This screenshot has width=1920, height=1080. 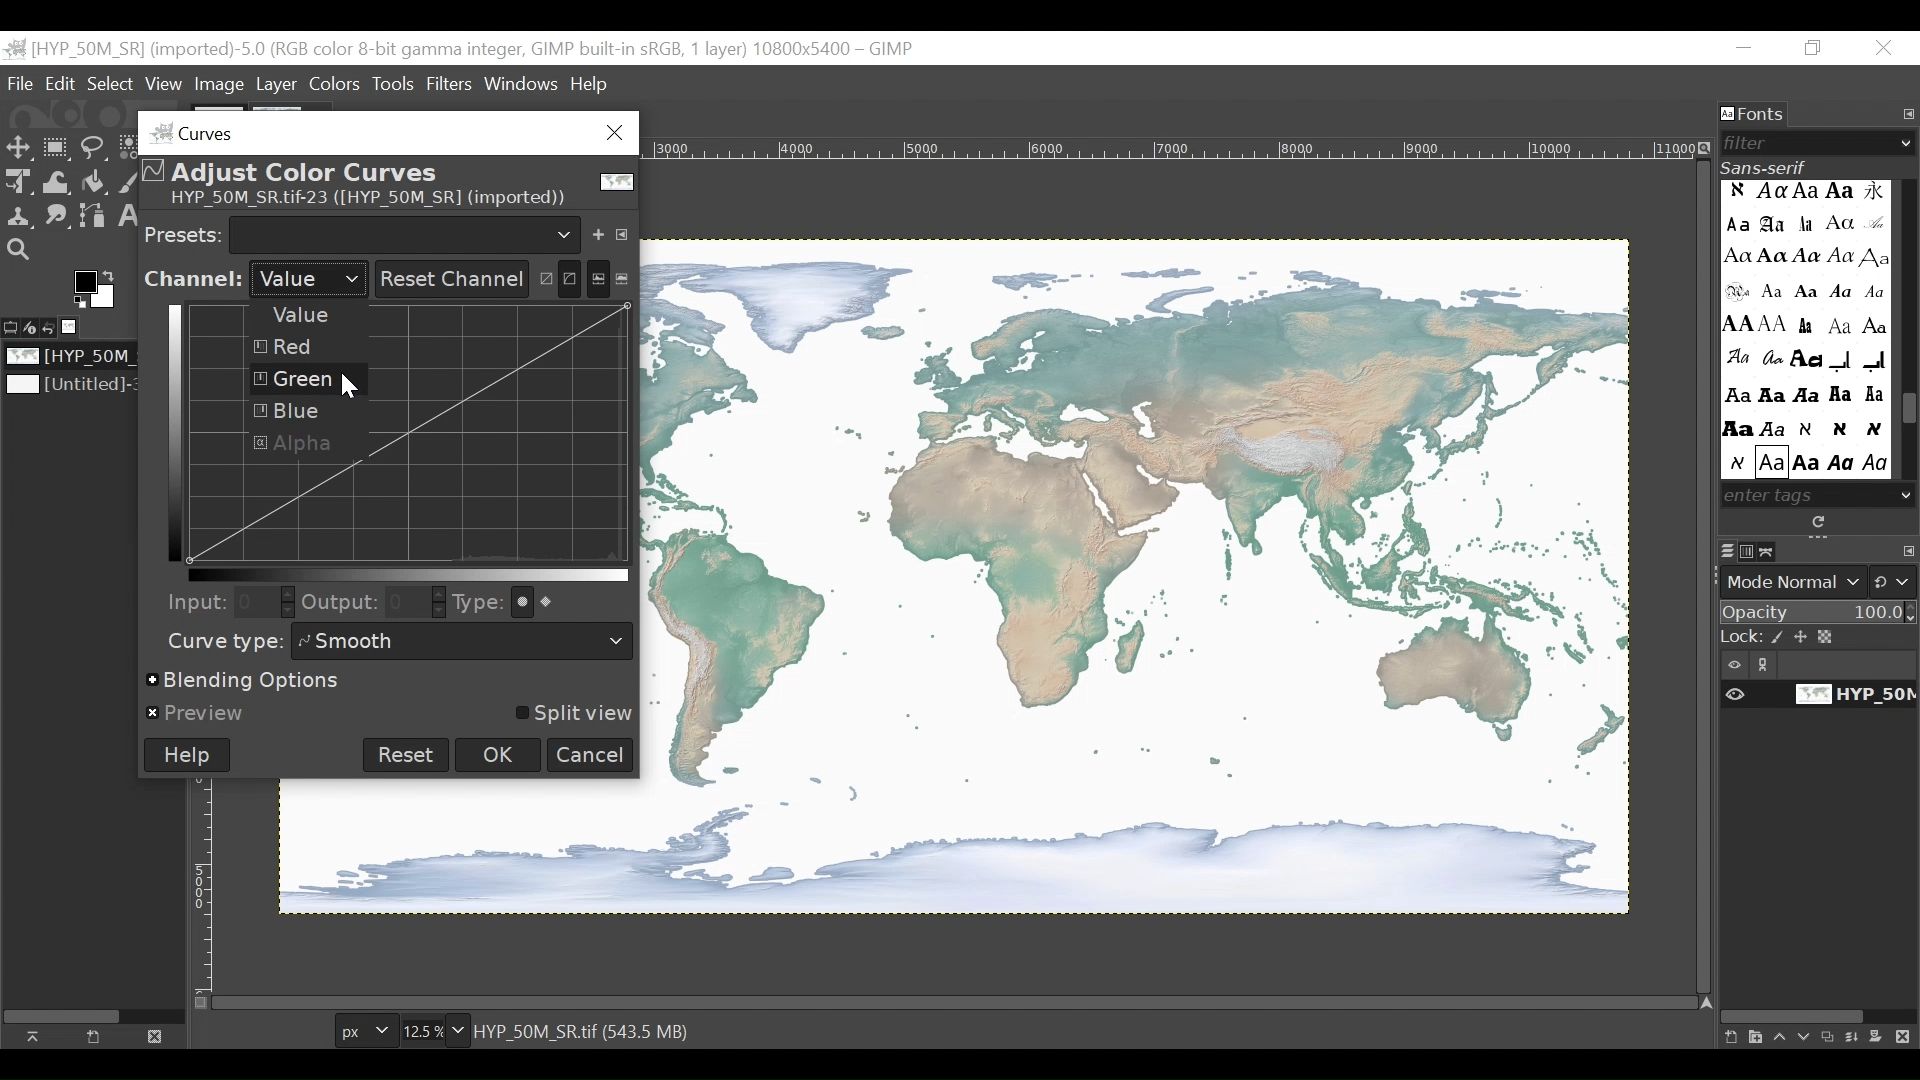 I want to click on Blending Options, so click(x=247, y=682).